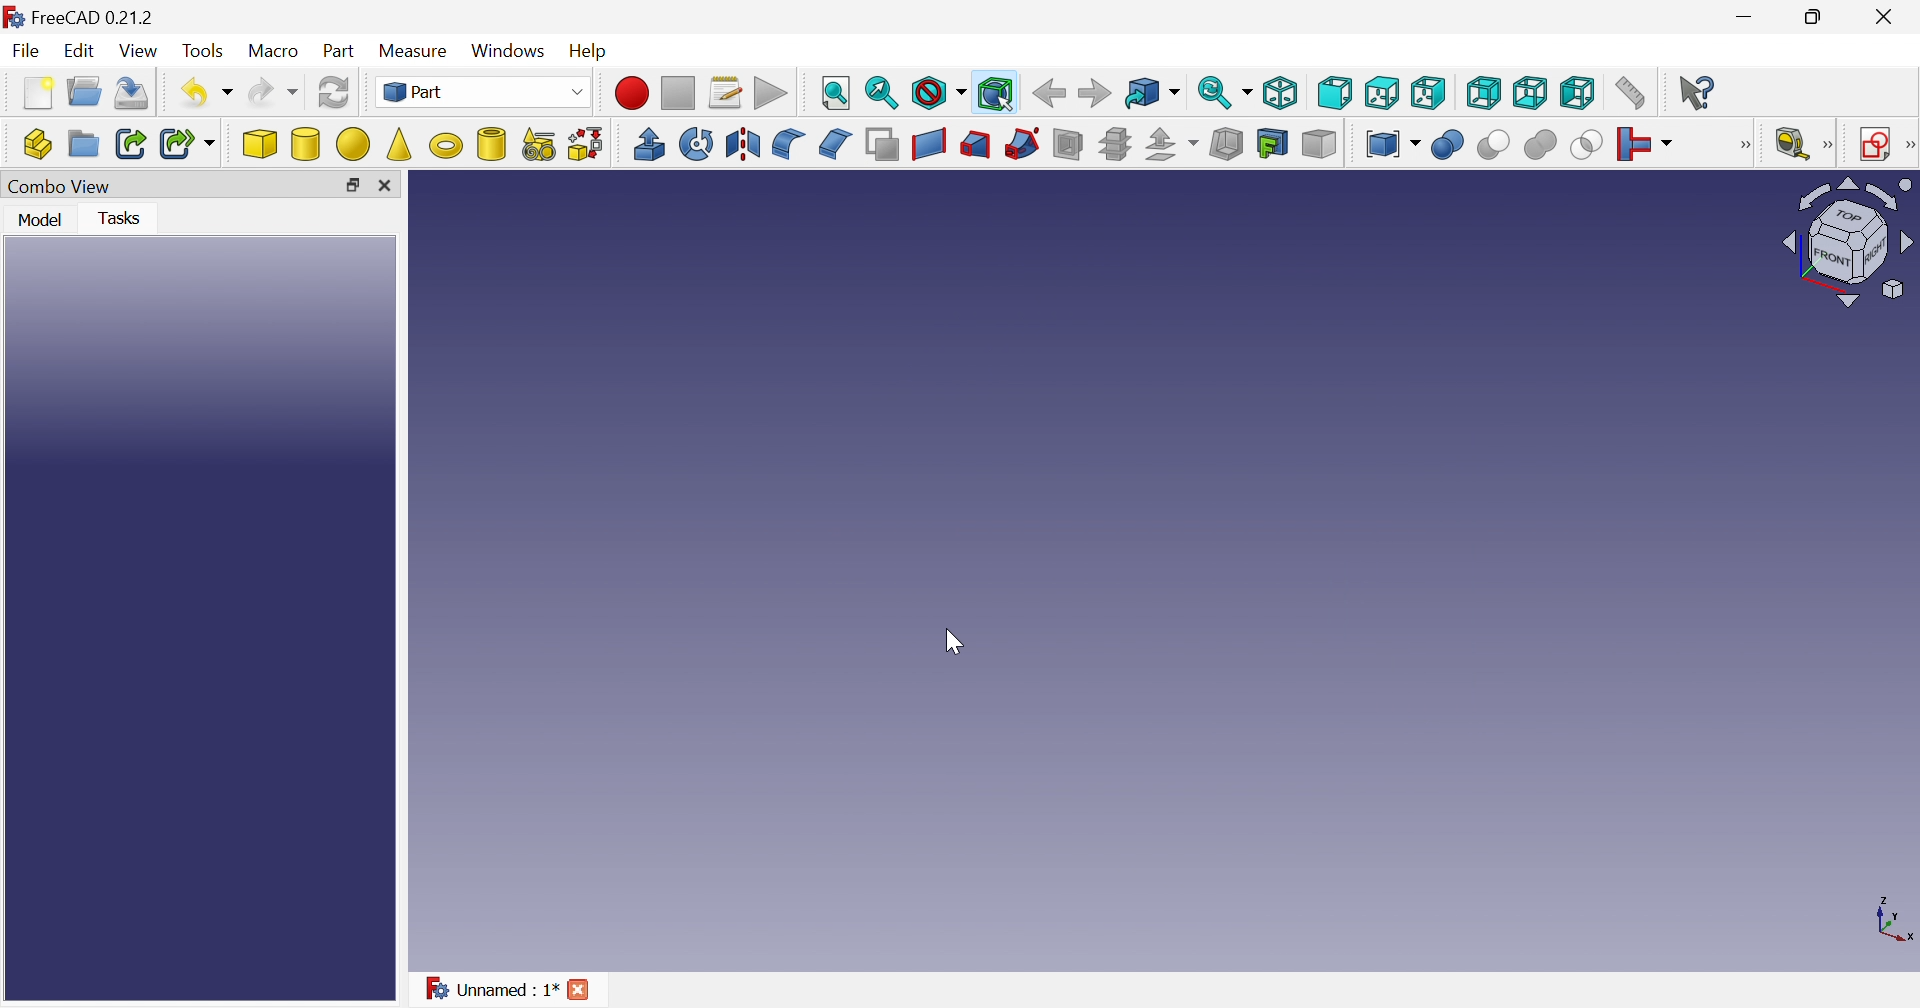  I want to click on Make sub-link, so click(189, 145).